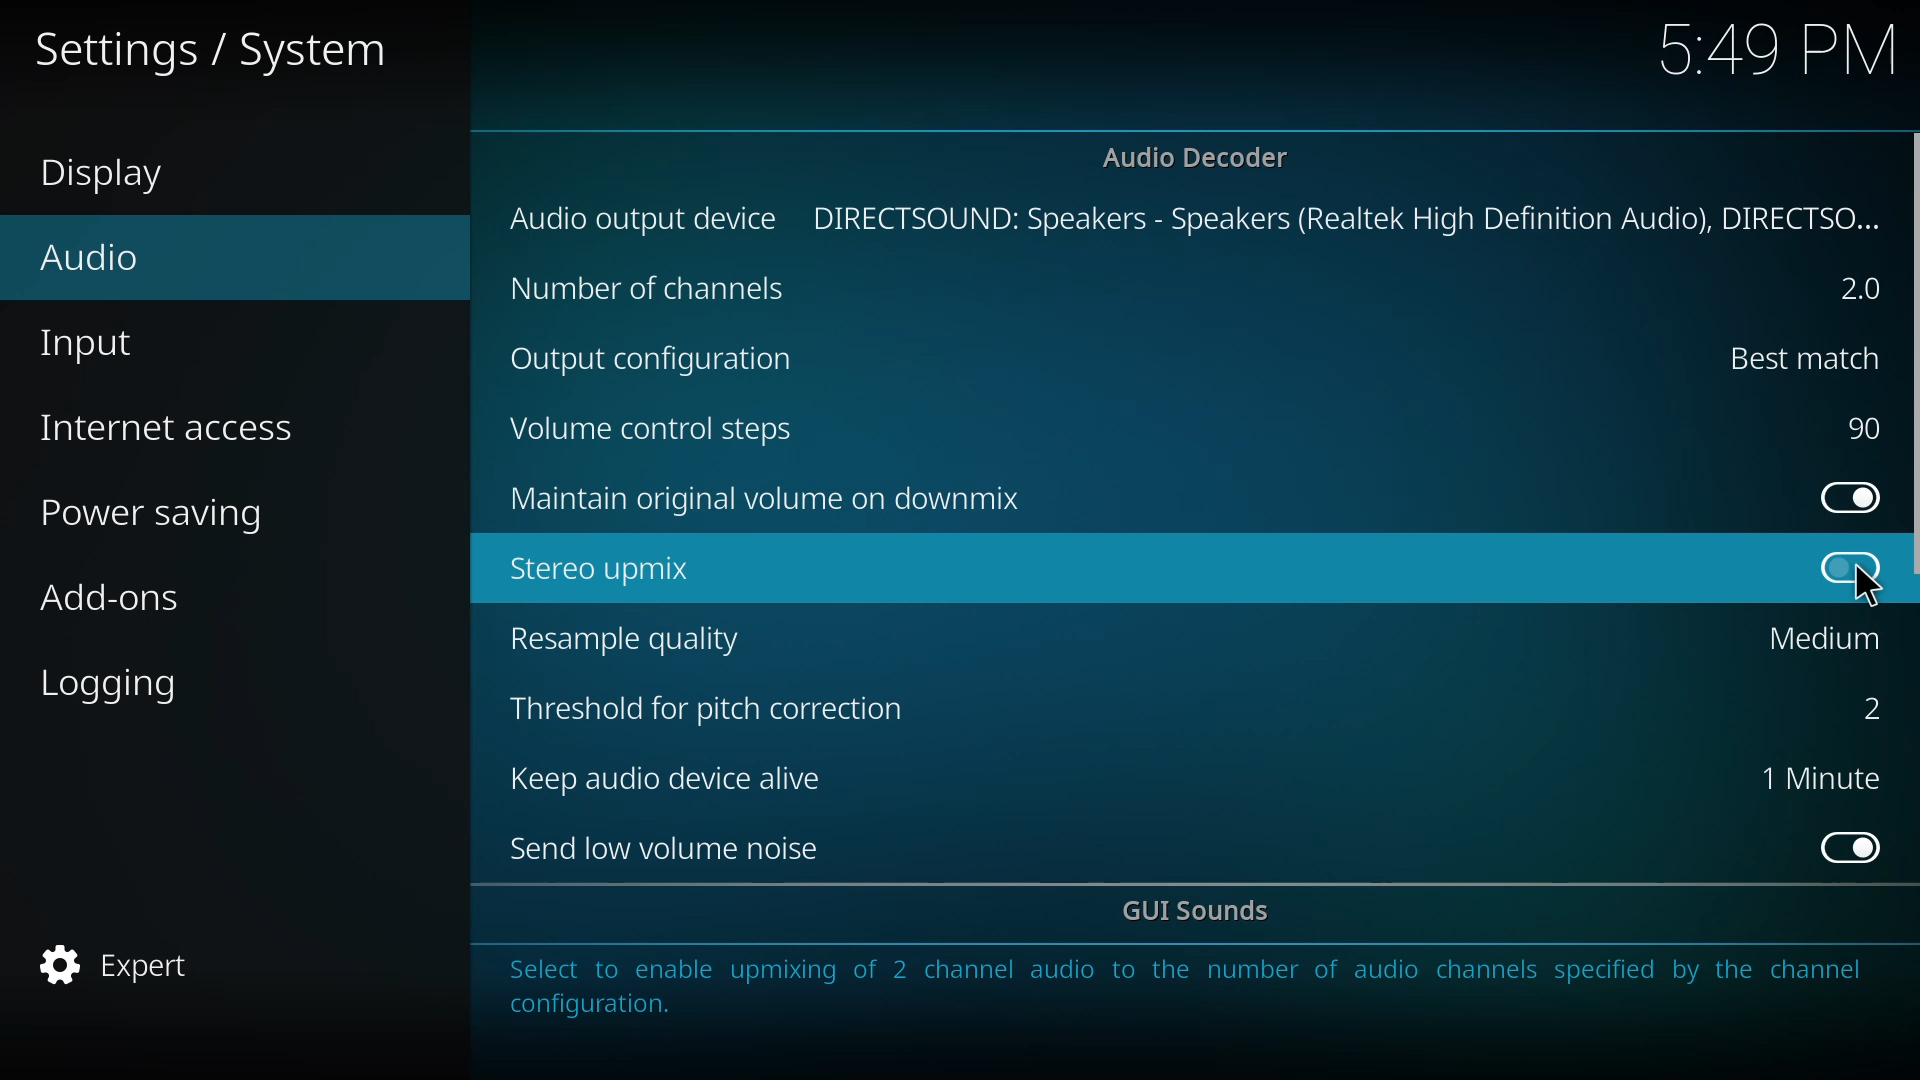  What do you see at coordinates (1776, 49) in the screenshot?
I see `time` at bounding box center [1776, 49].